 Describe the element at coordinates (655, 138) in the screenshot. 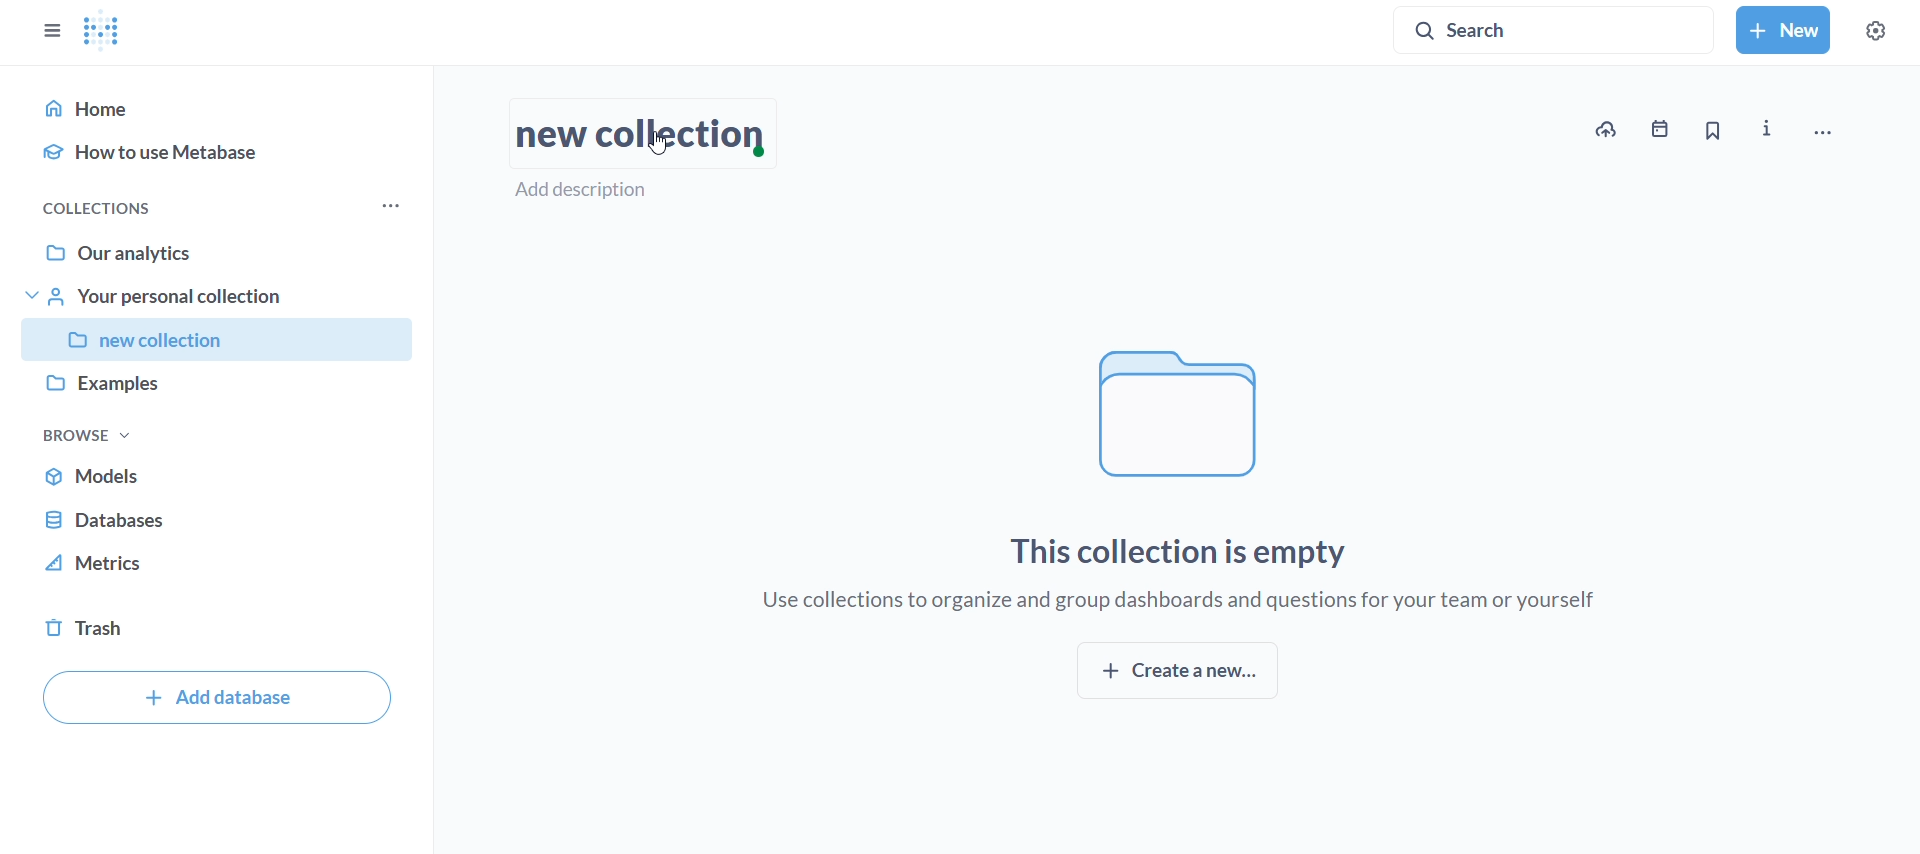

I see `cursor` at that location.